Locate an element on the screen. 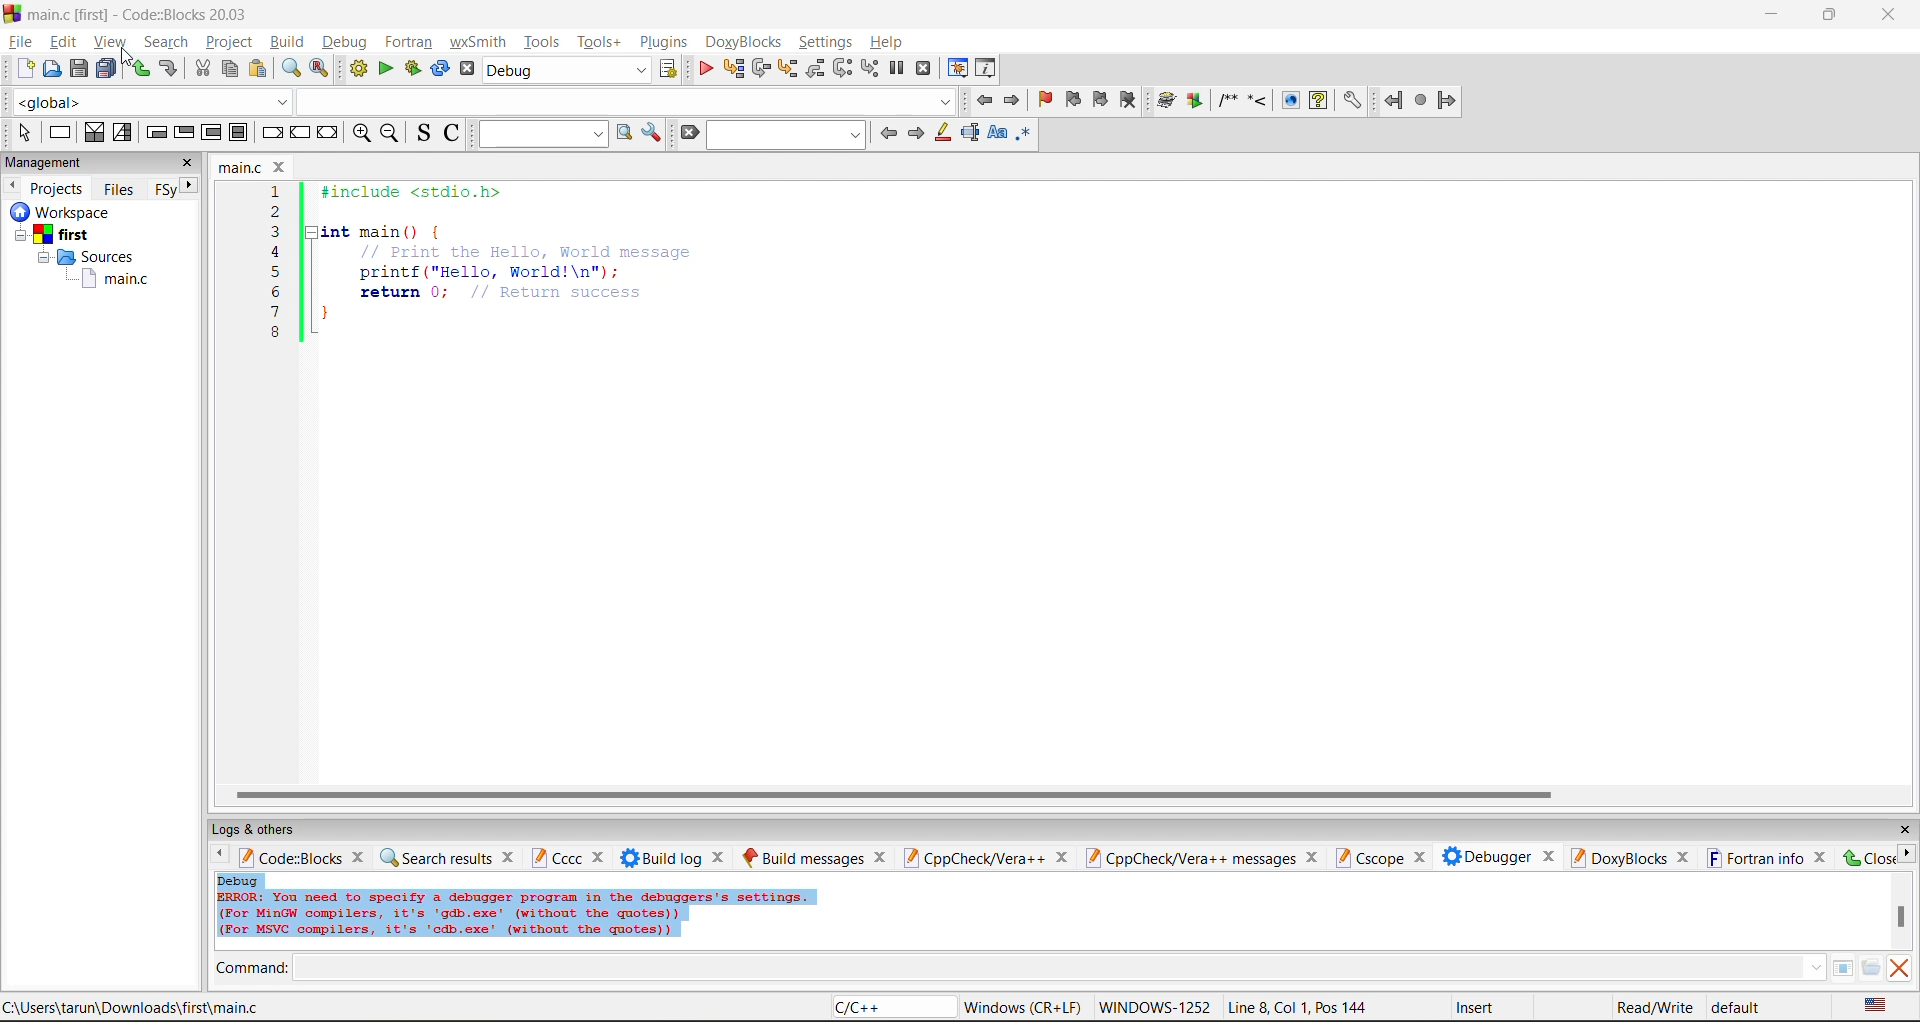 This screenshot has width=1920, height=1022. next bookmark is located at coordinates (1102, 100).